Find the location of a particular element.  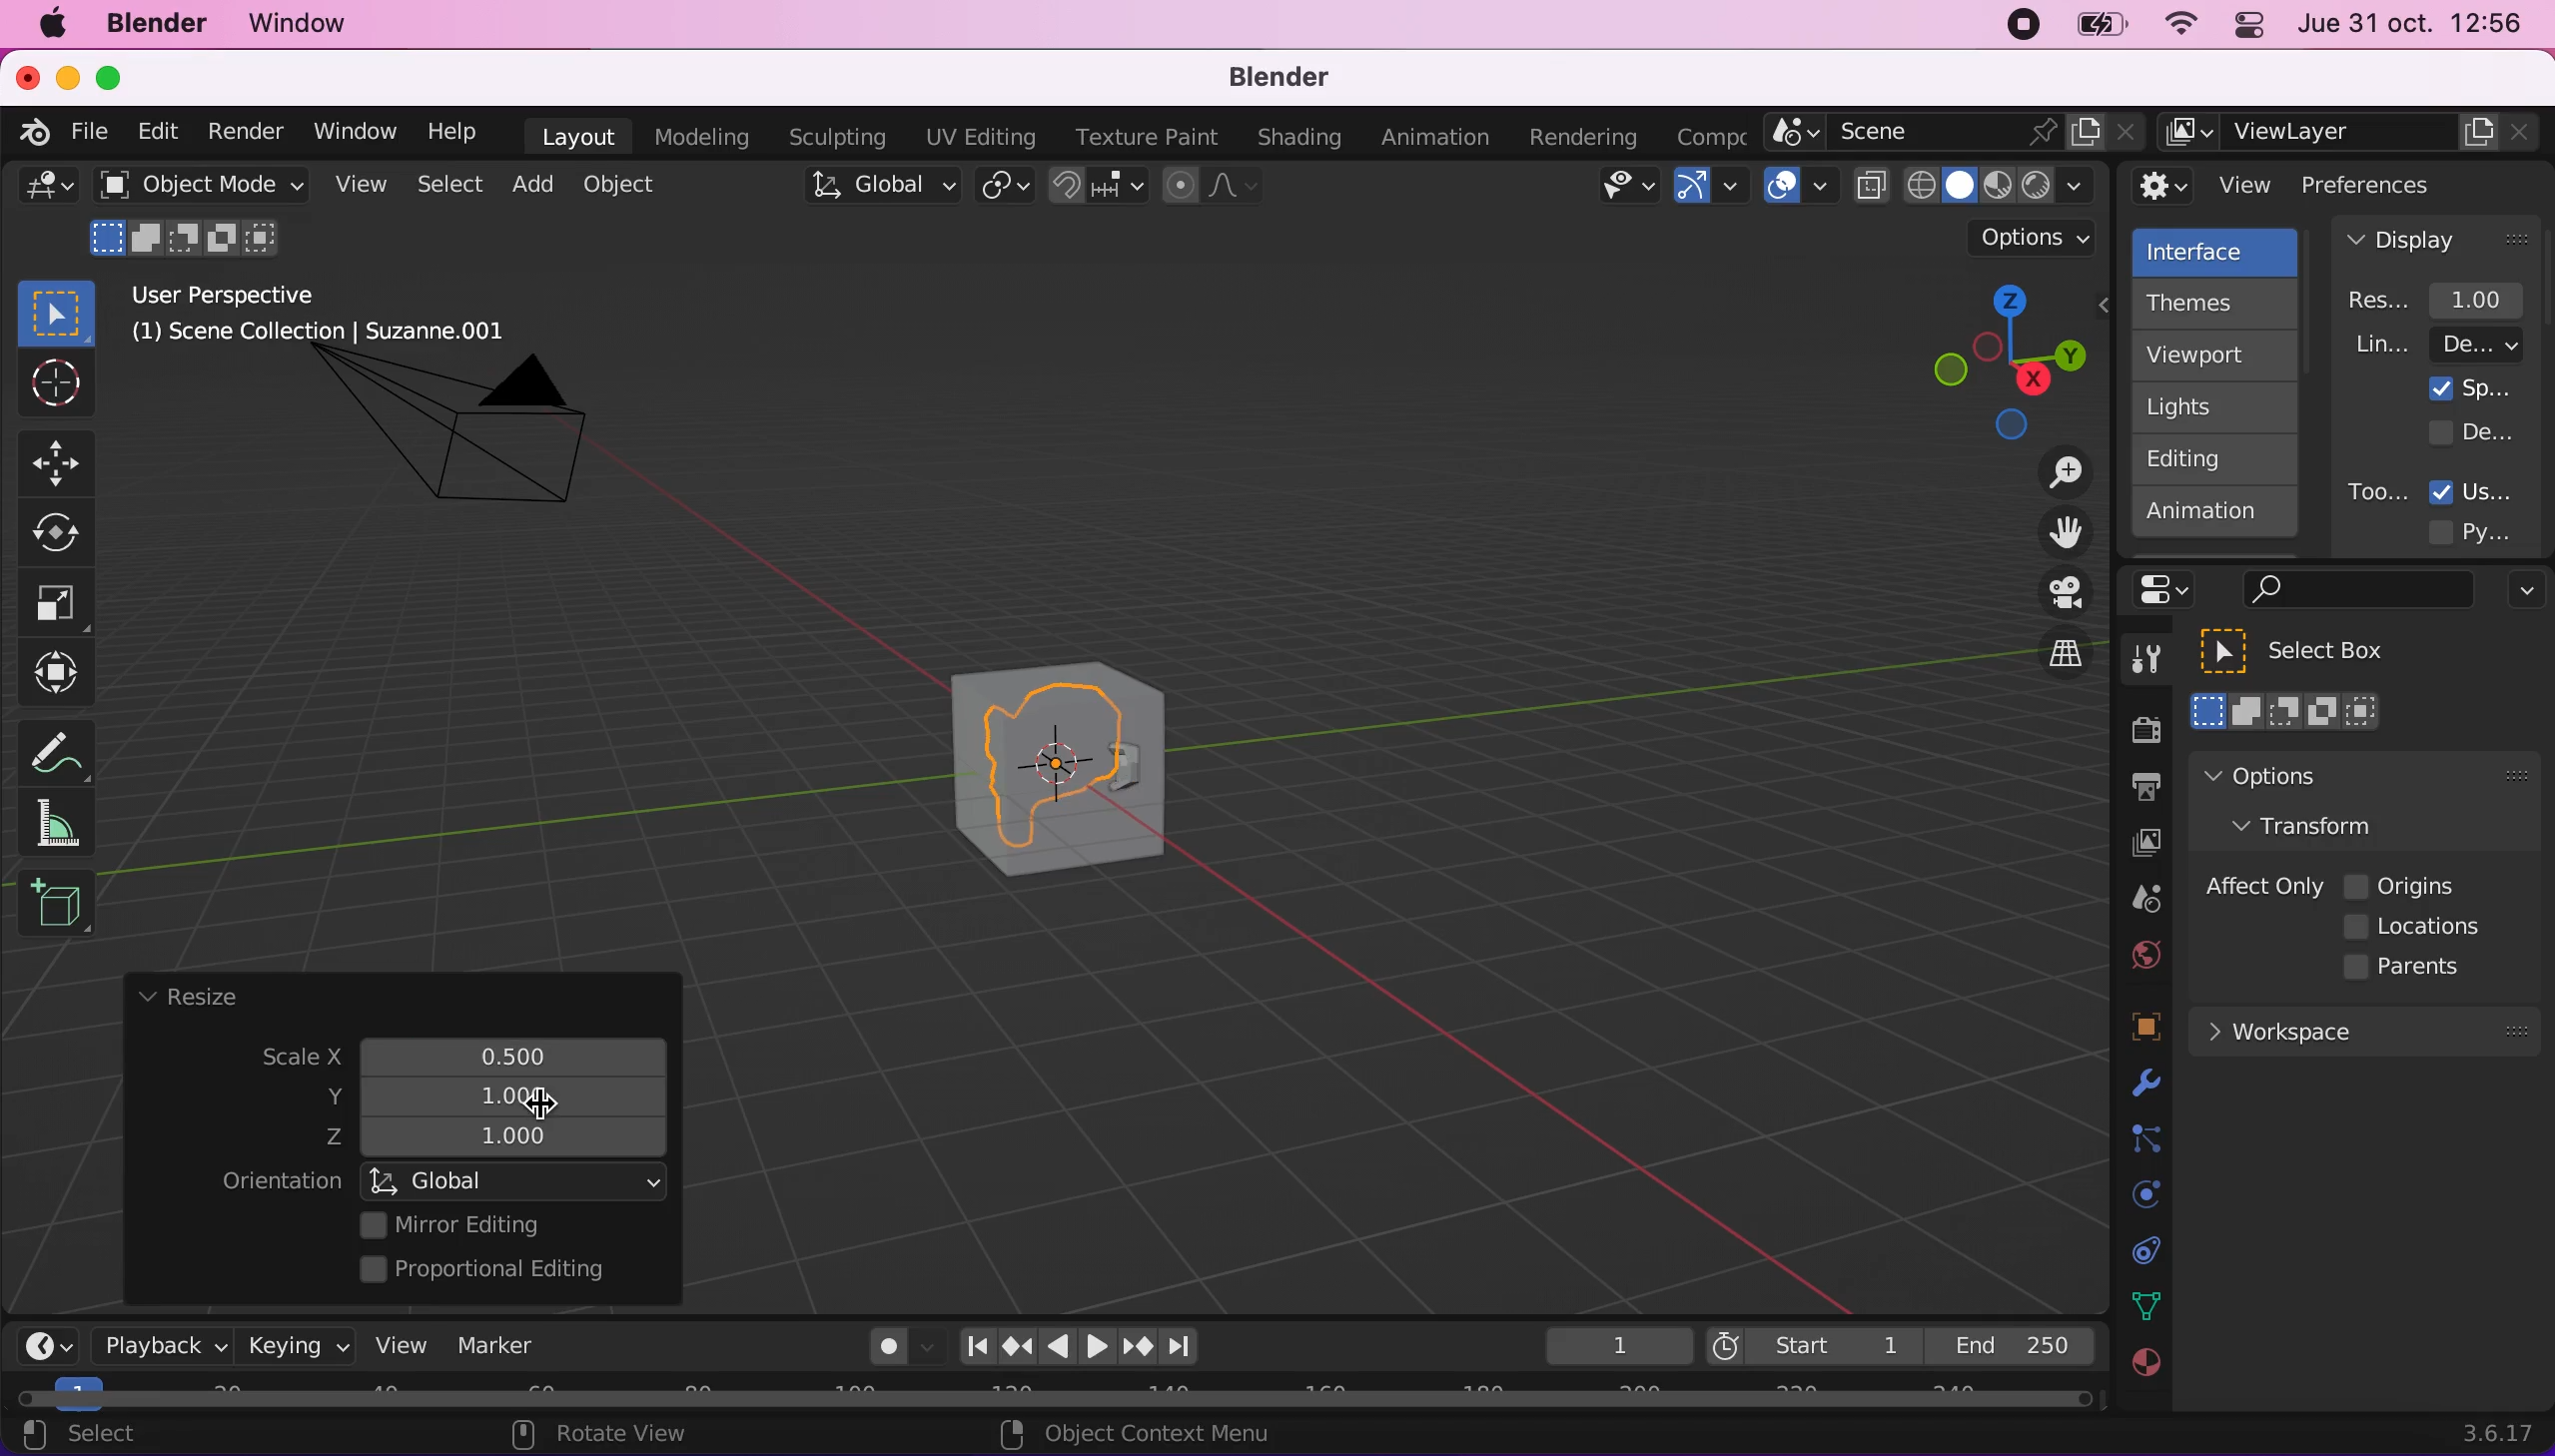

jump to endpoint is located at coordinates (1190, 1347).